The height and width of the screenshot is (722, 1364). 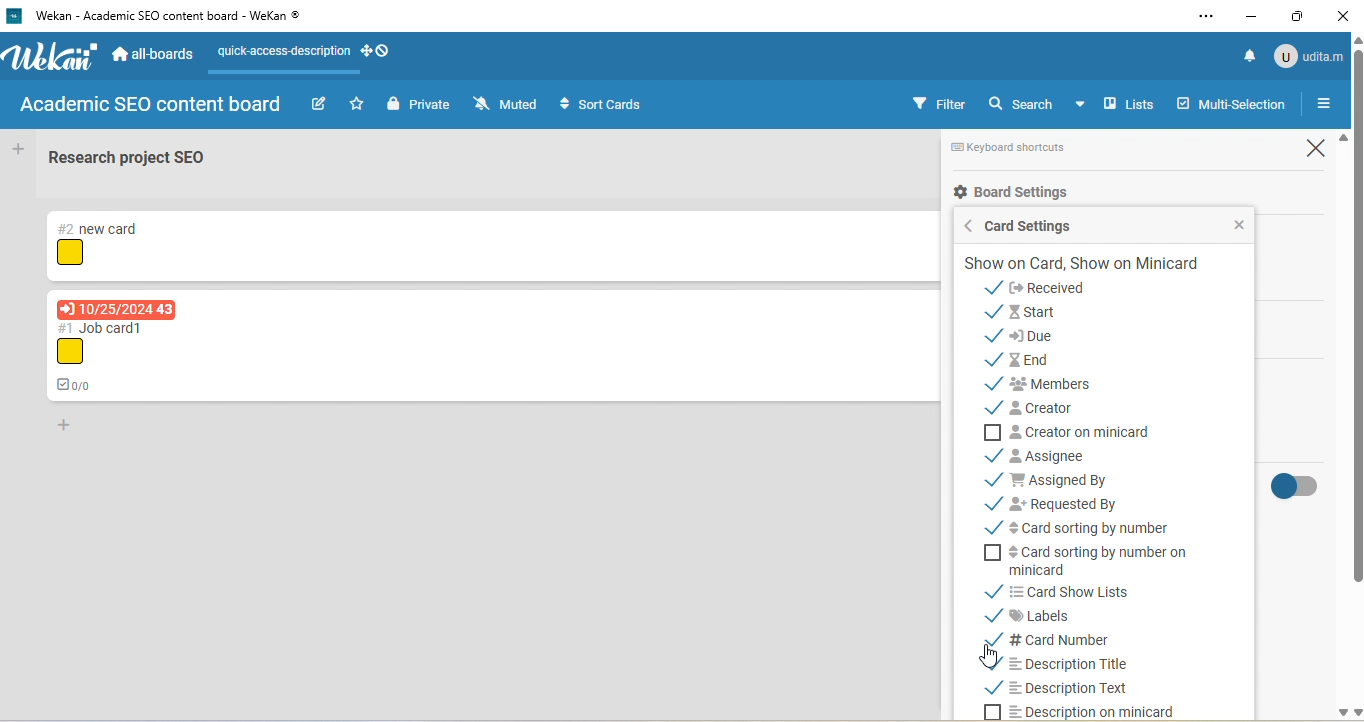 I want to click on add, so click(x=21, y=150).